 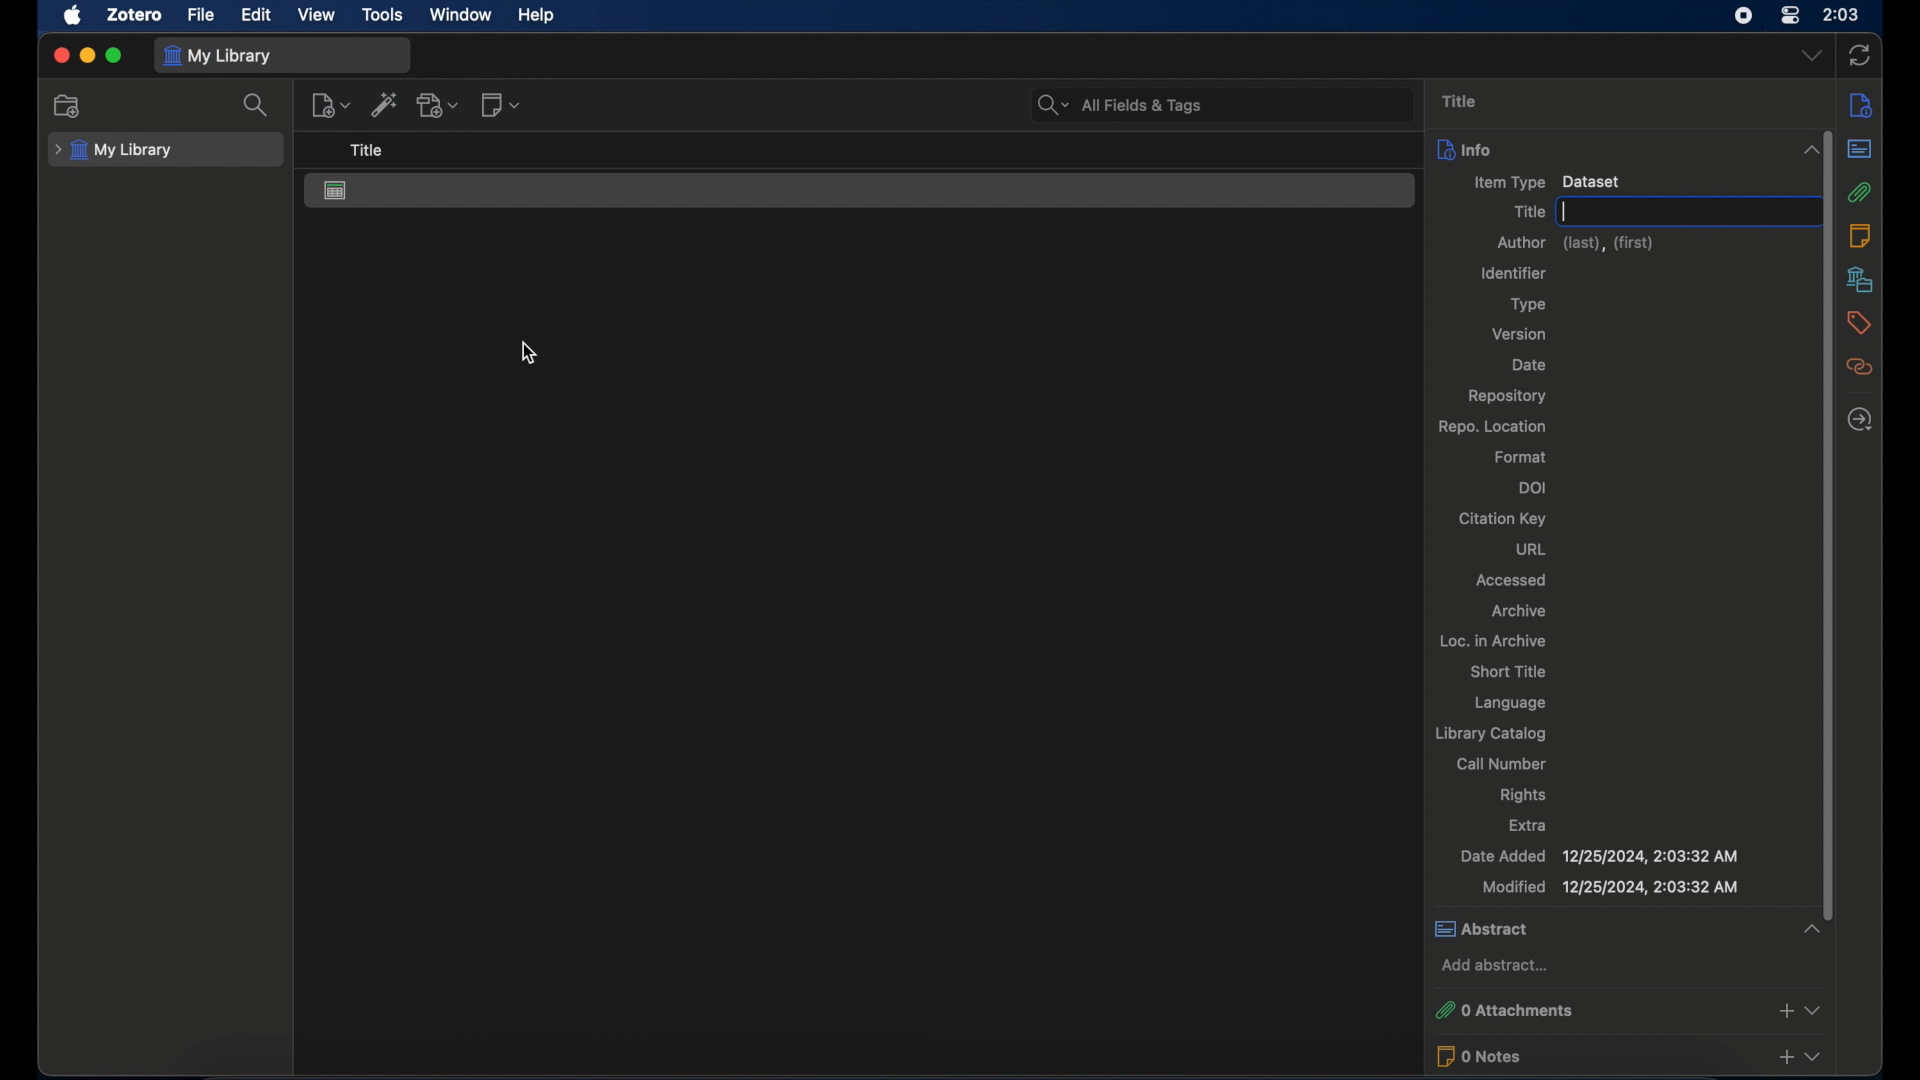 I want to click on libraries, so click(x=1859, y=279).